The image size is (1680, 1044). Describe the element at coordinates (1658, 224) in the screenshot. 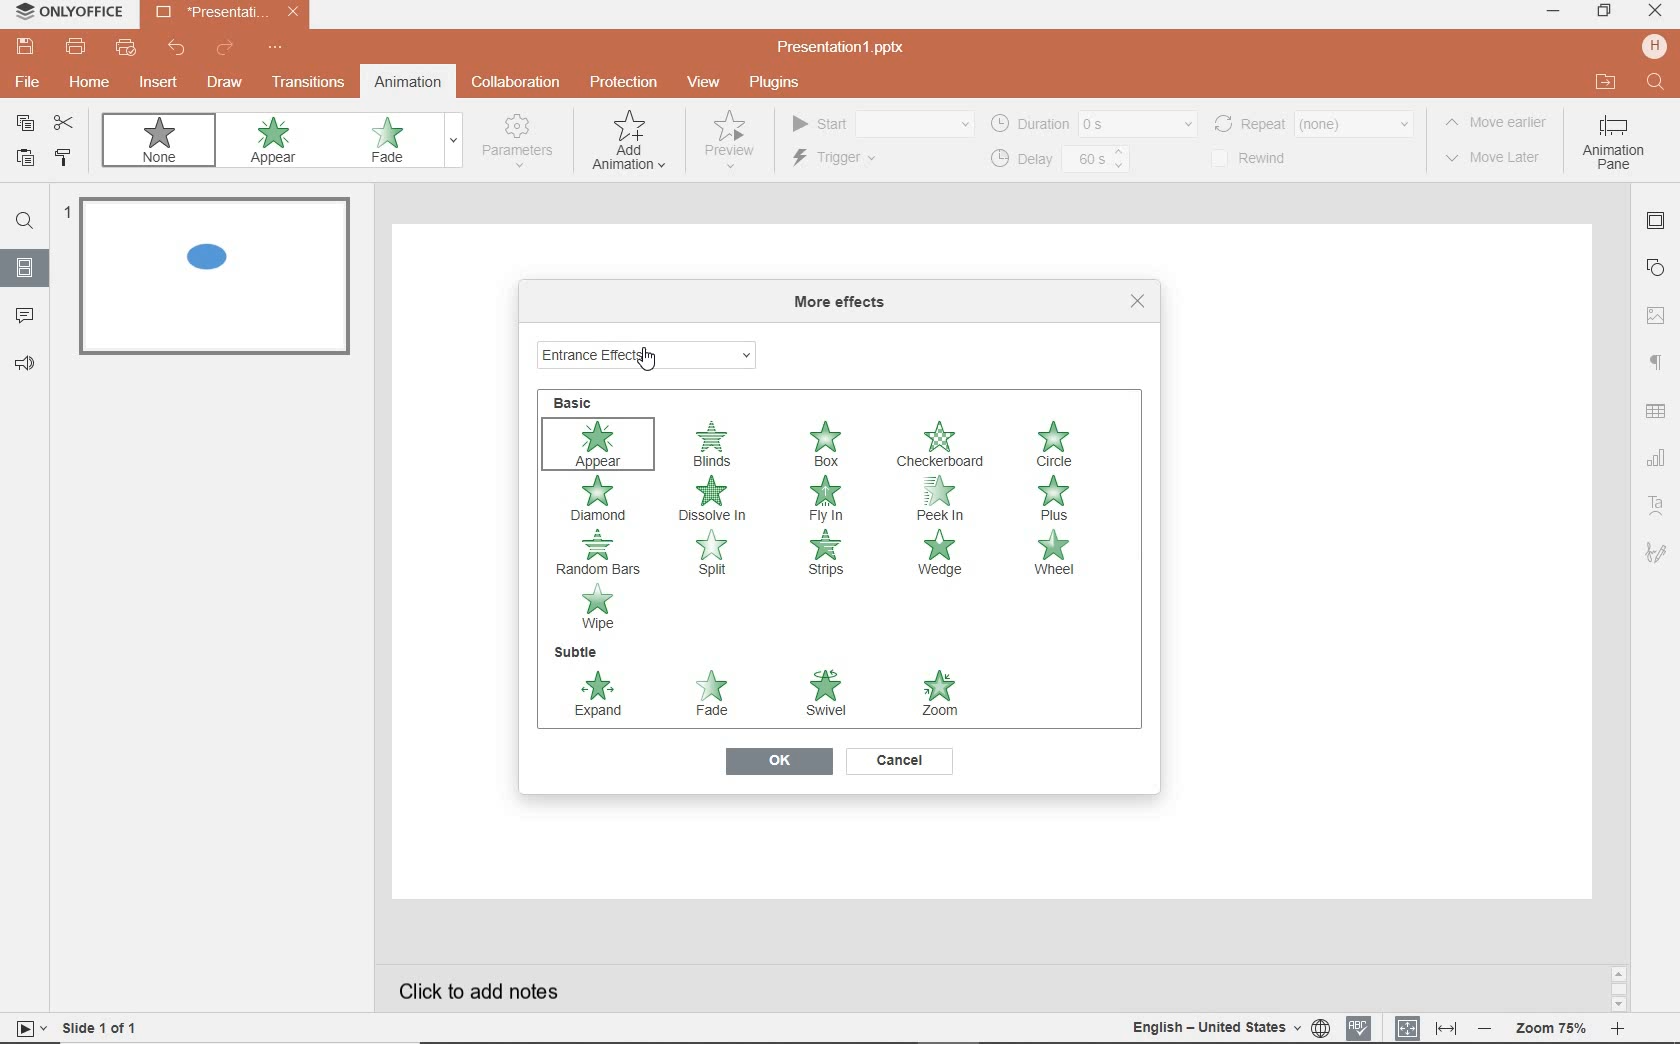

I see `slide settings` at that location.